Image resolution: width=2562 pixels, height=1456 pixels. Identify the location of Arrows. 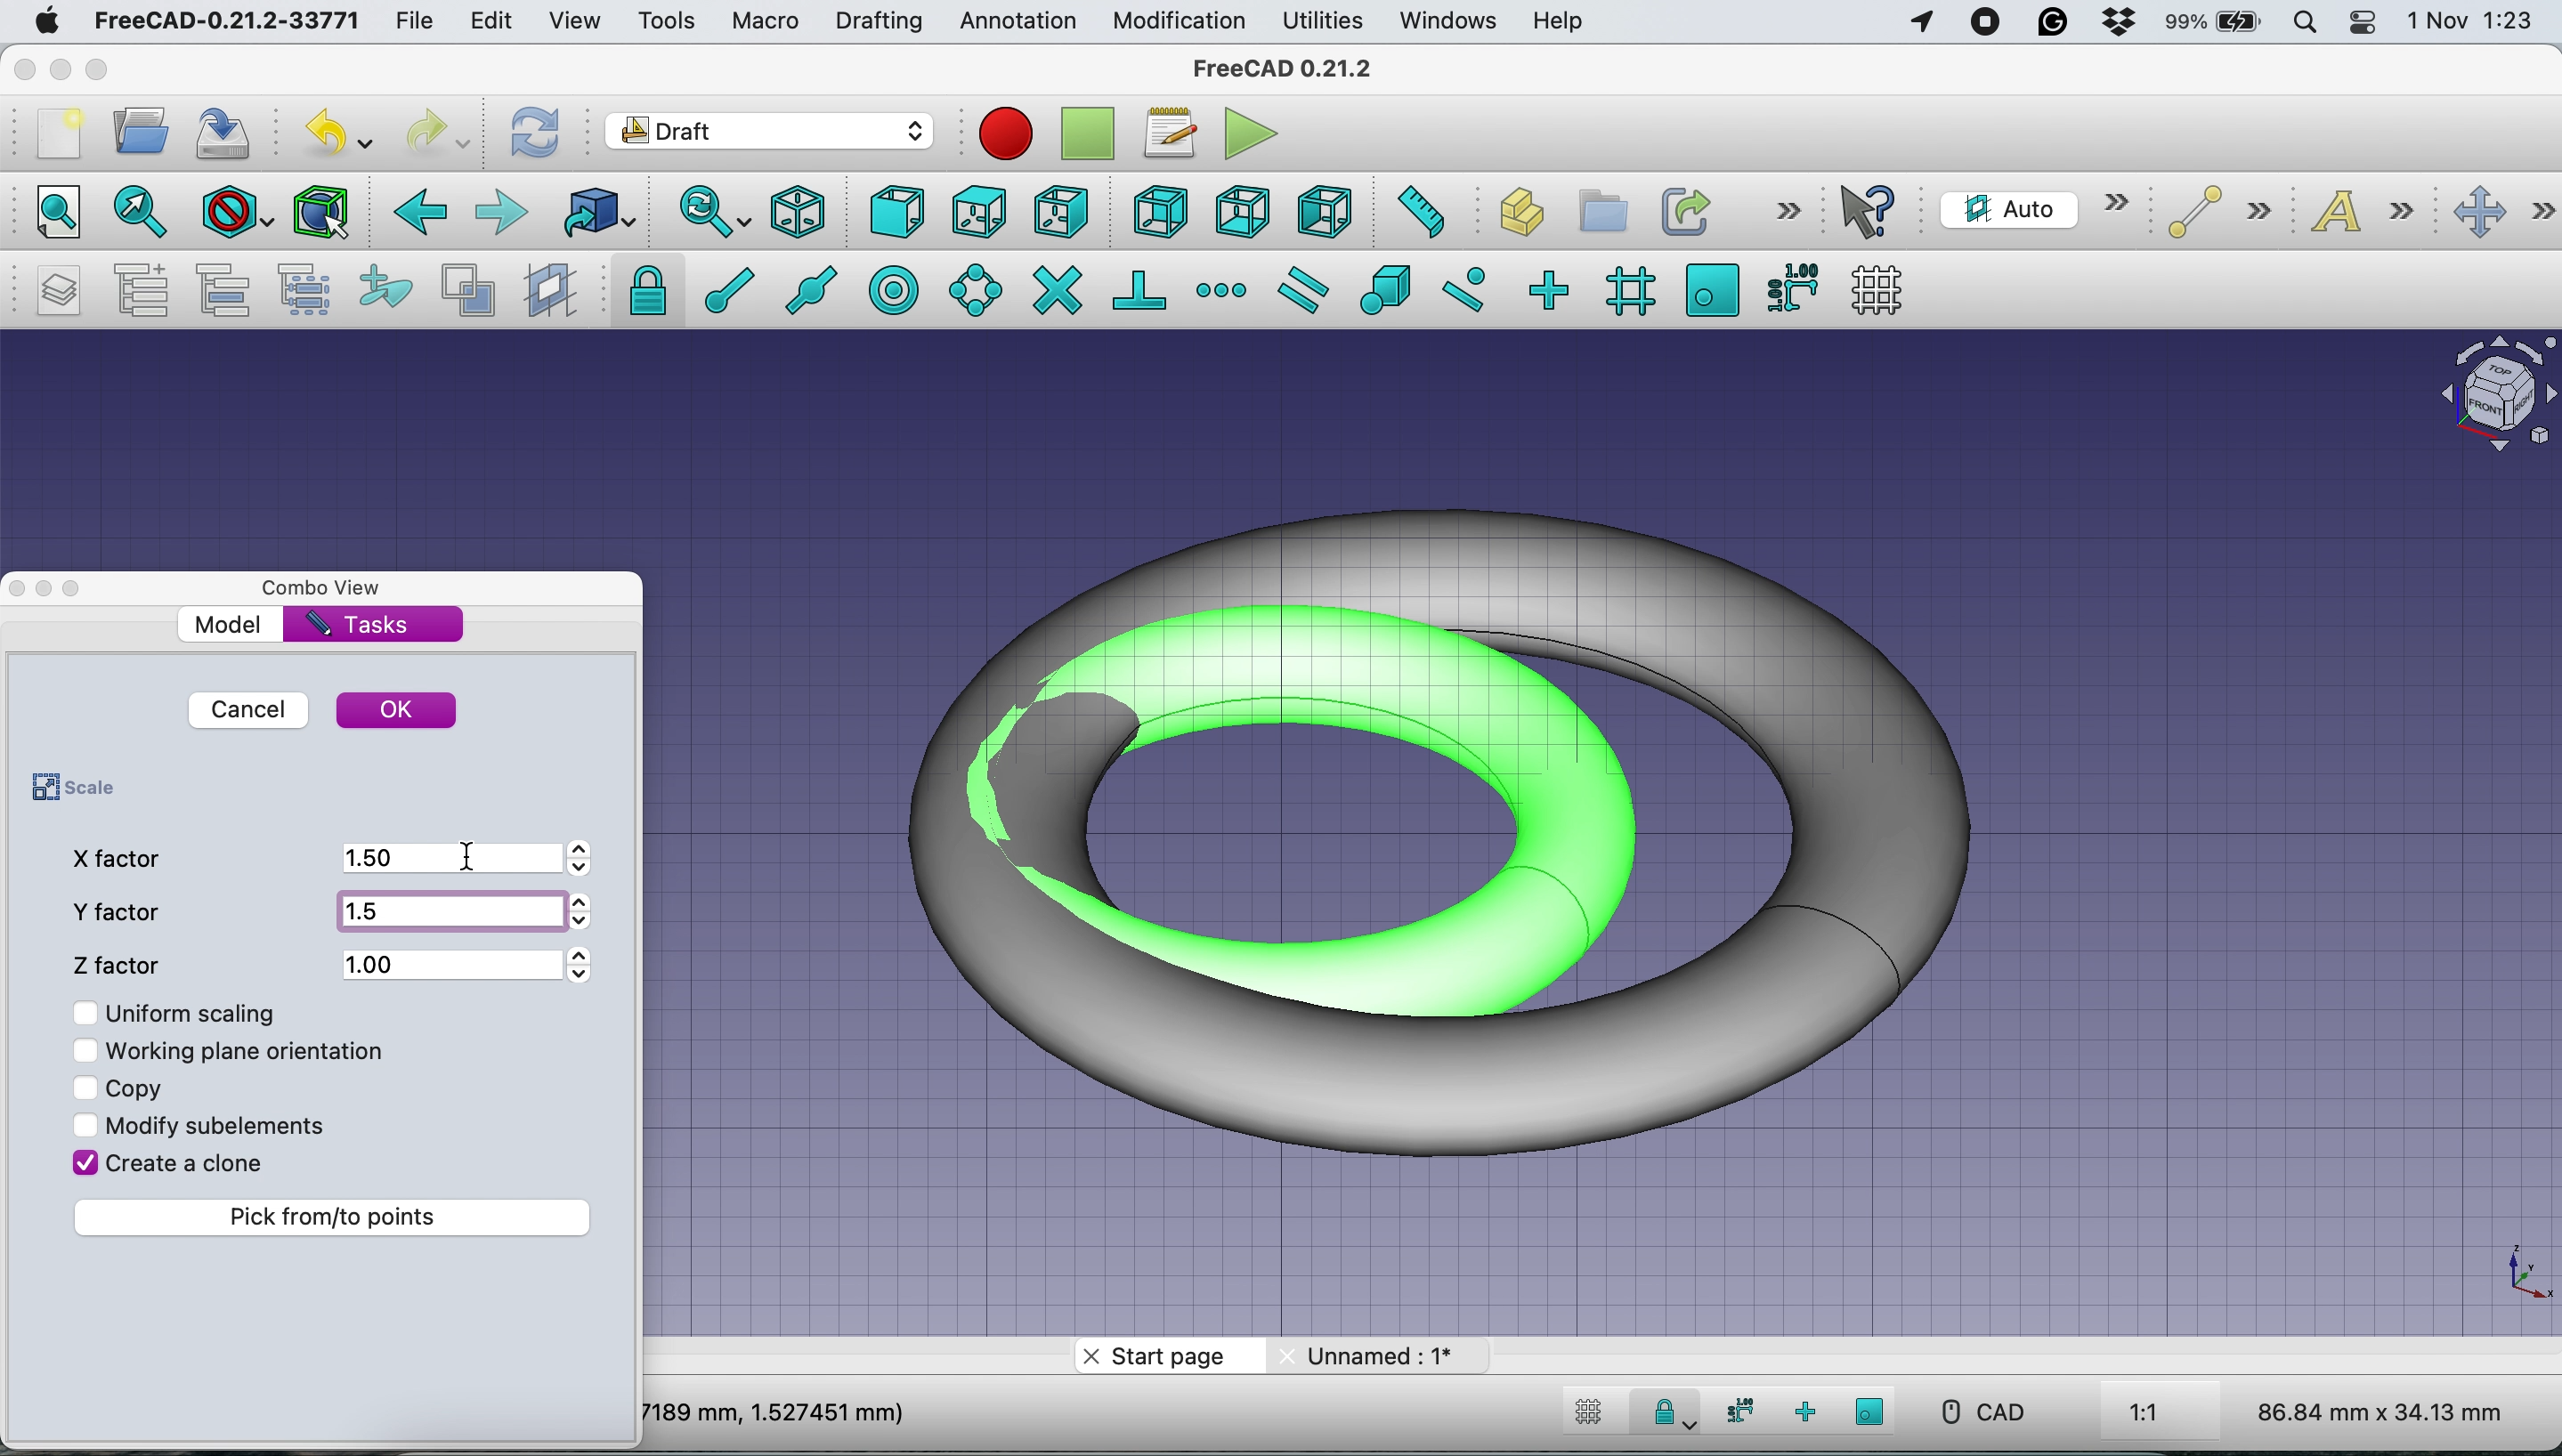
(587, 914).